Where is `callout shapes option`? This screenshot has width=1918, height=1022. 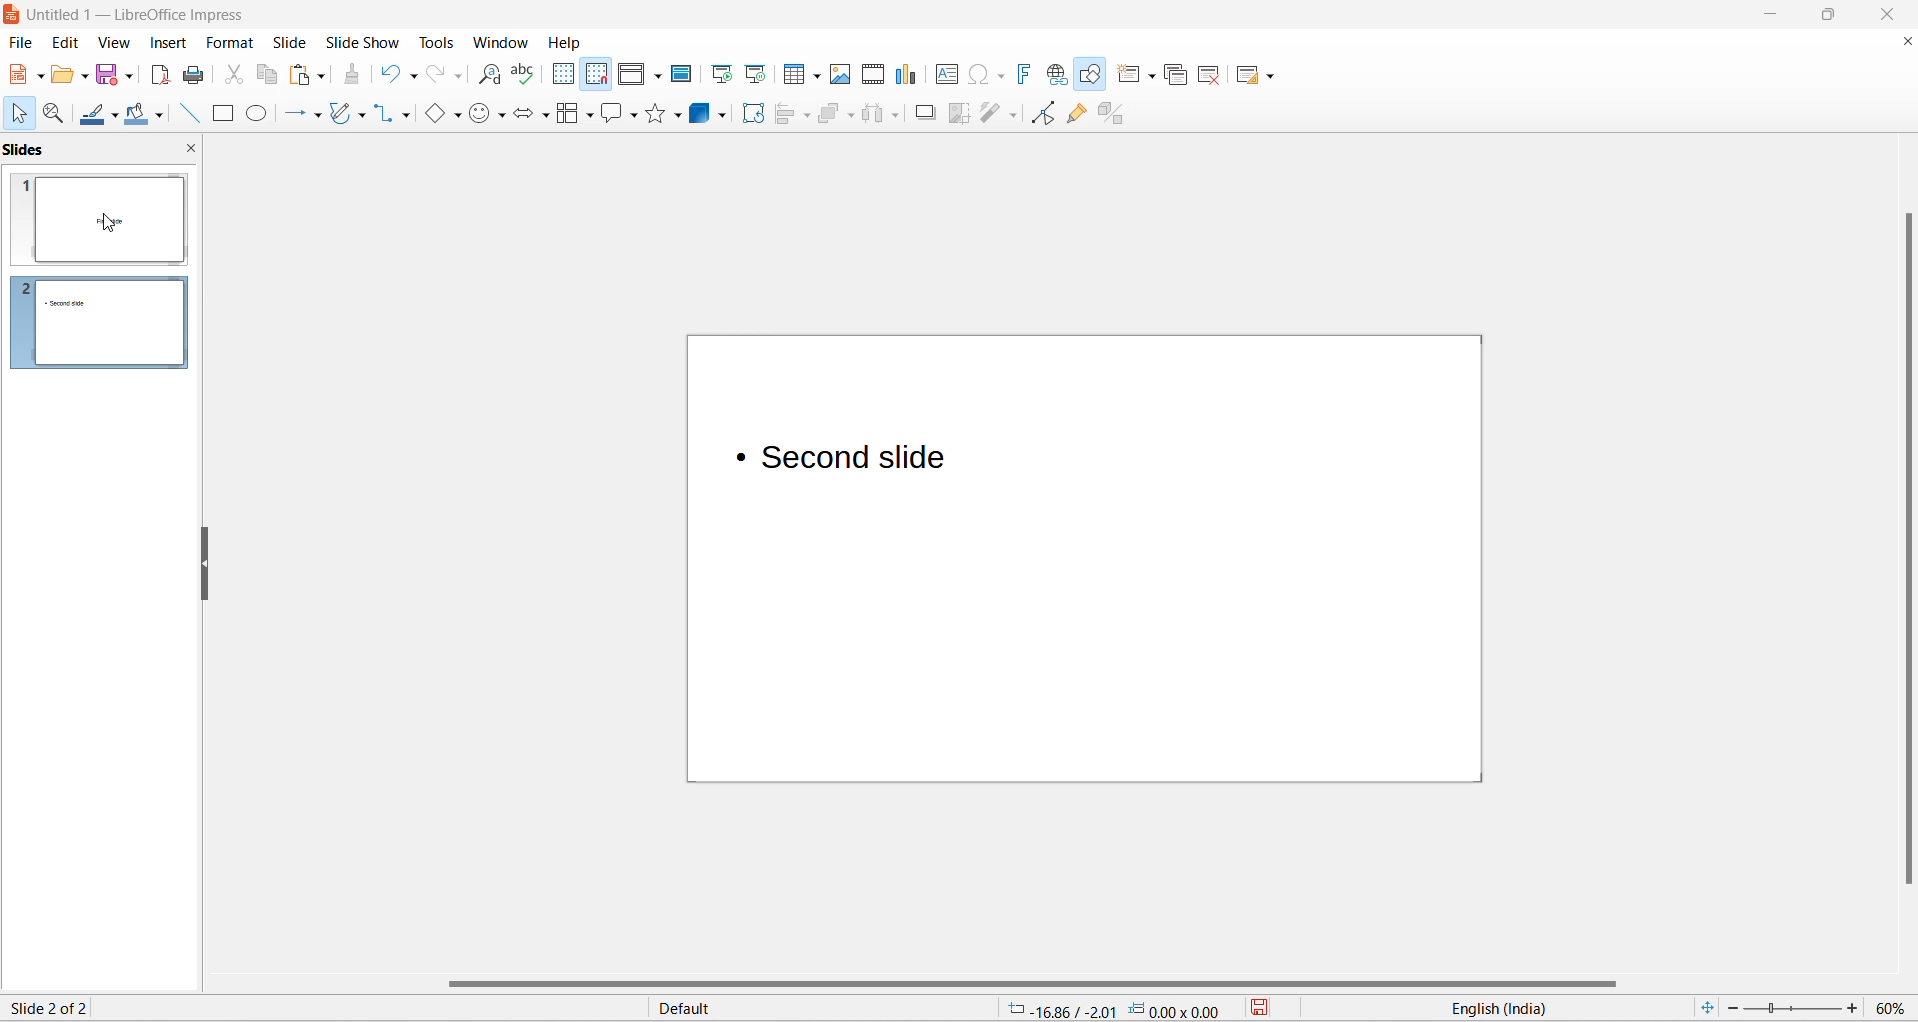
callout shapes option is located at coordinates (631, 113).